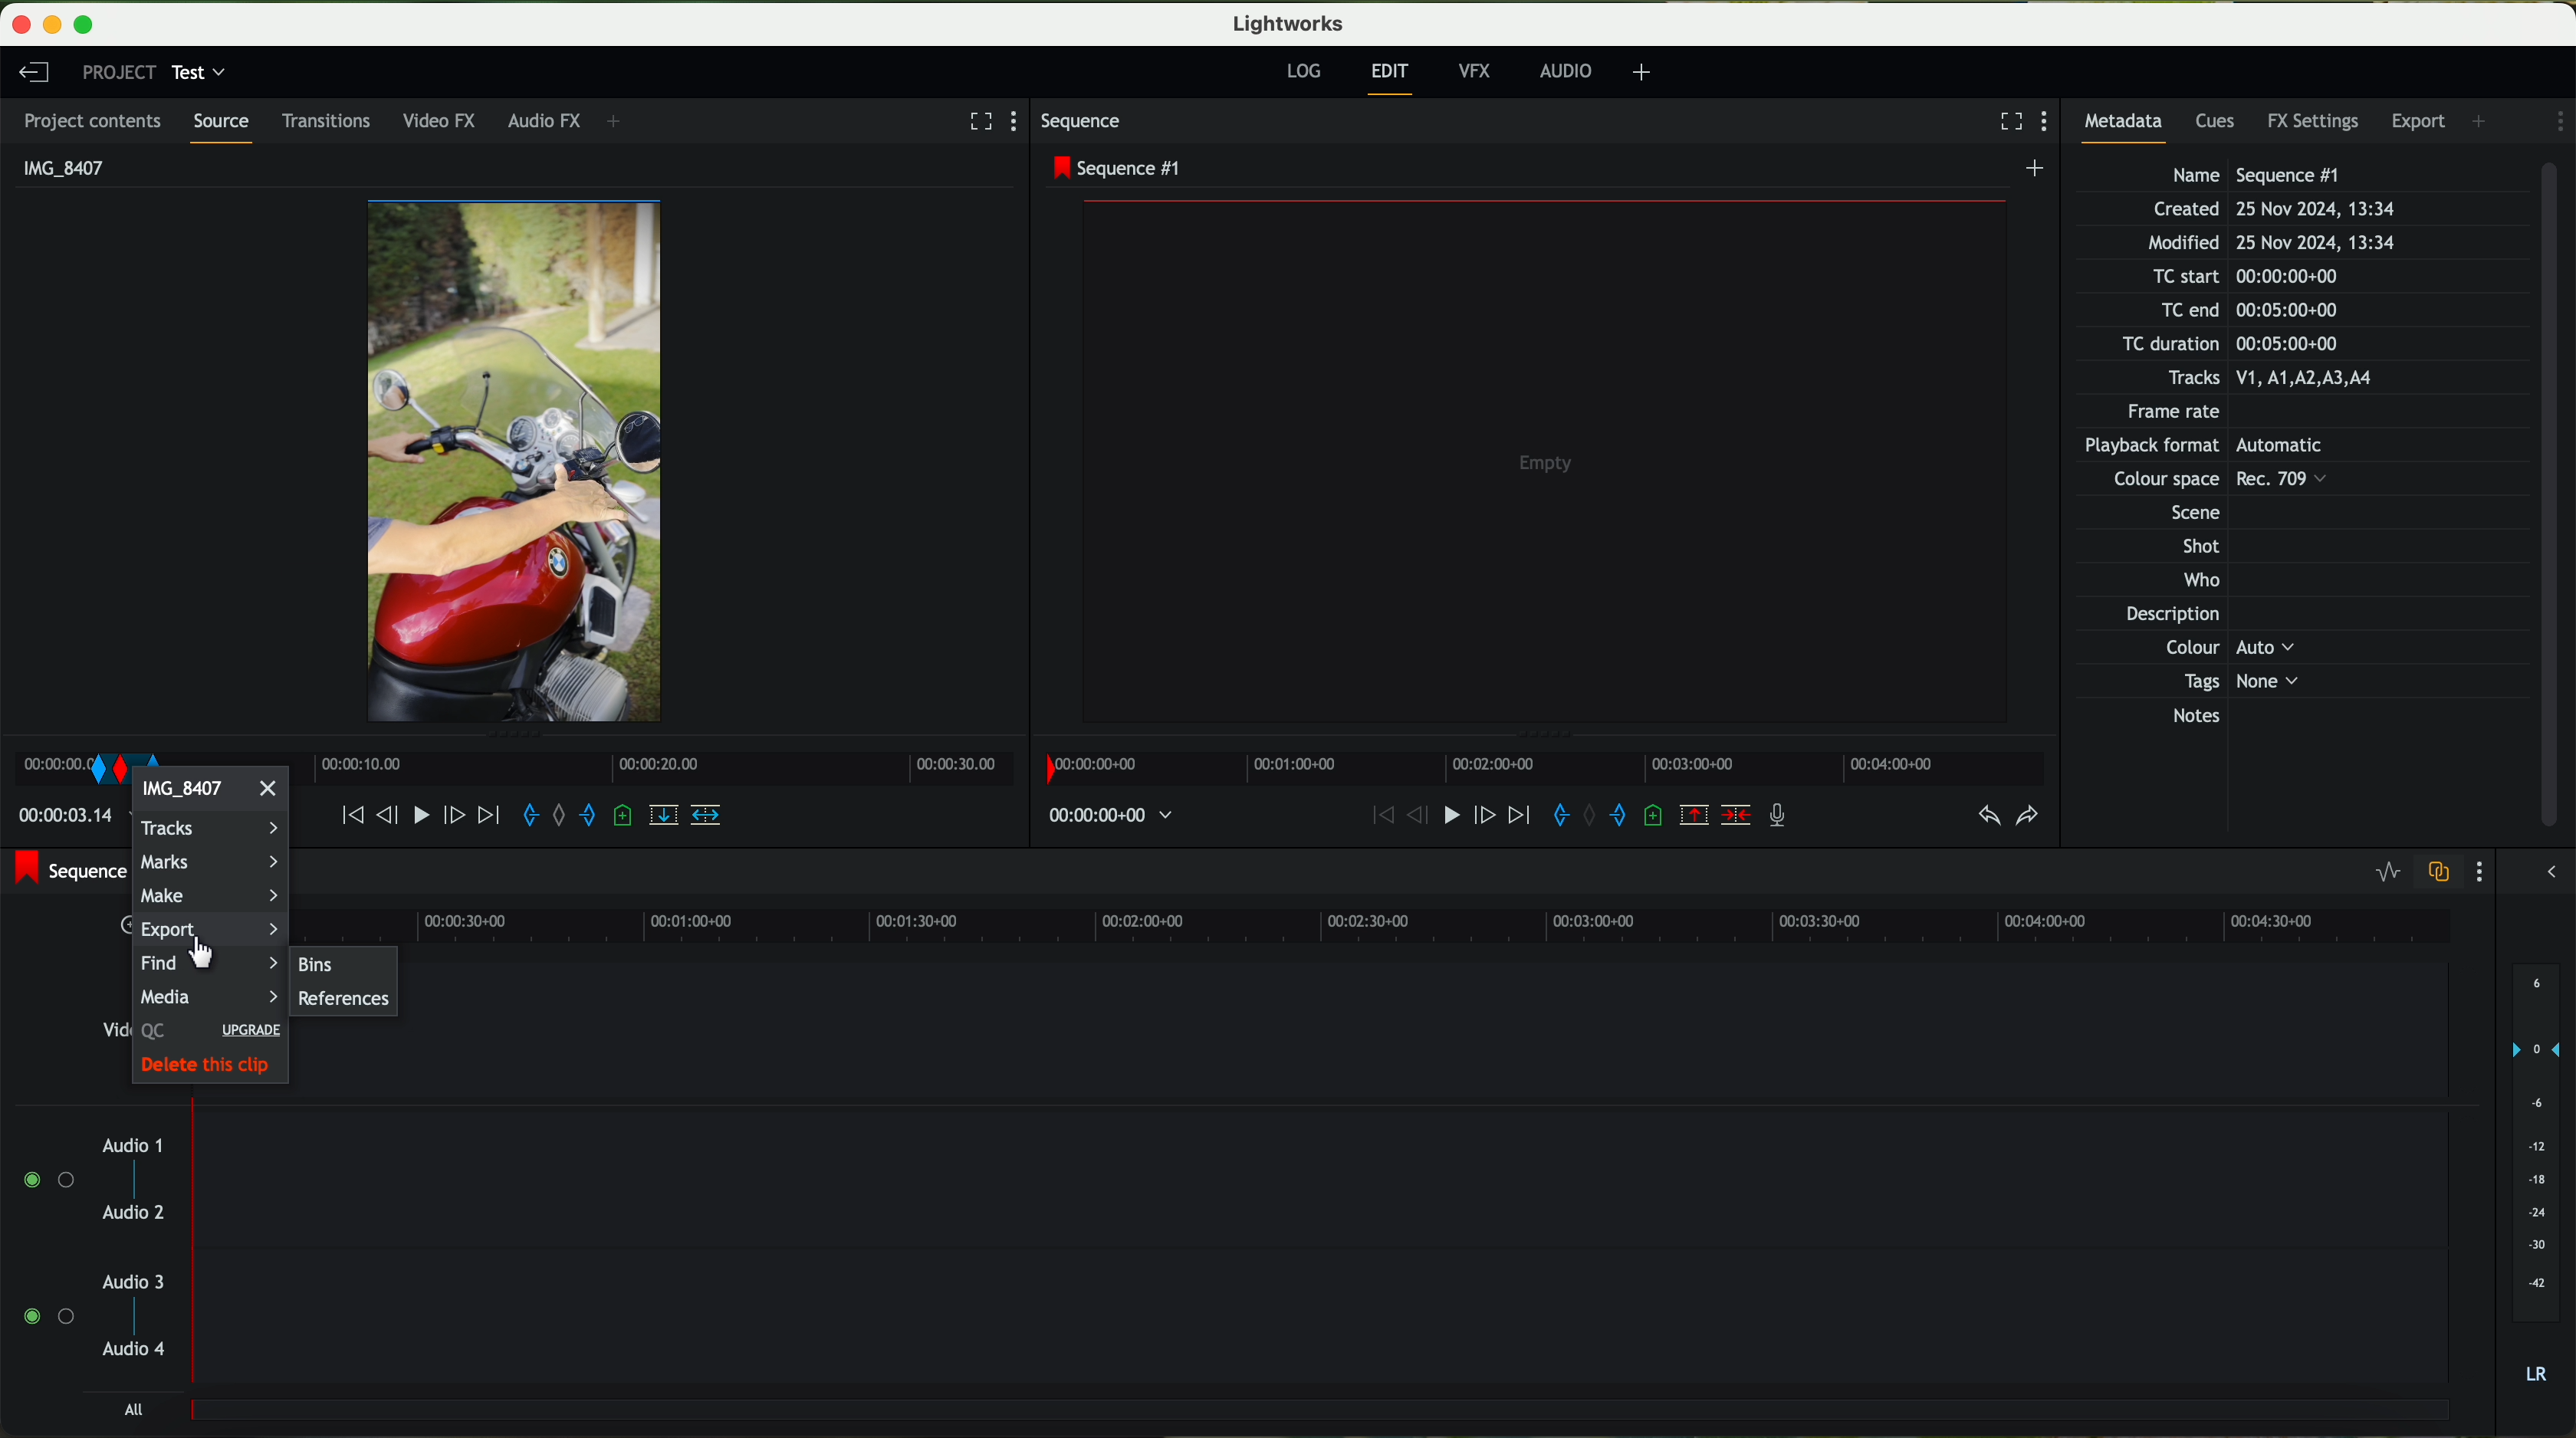 The image size is (2576, 1438). I want to click on toggle audio levels editing, so click(2388, 873).